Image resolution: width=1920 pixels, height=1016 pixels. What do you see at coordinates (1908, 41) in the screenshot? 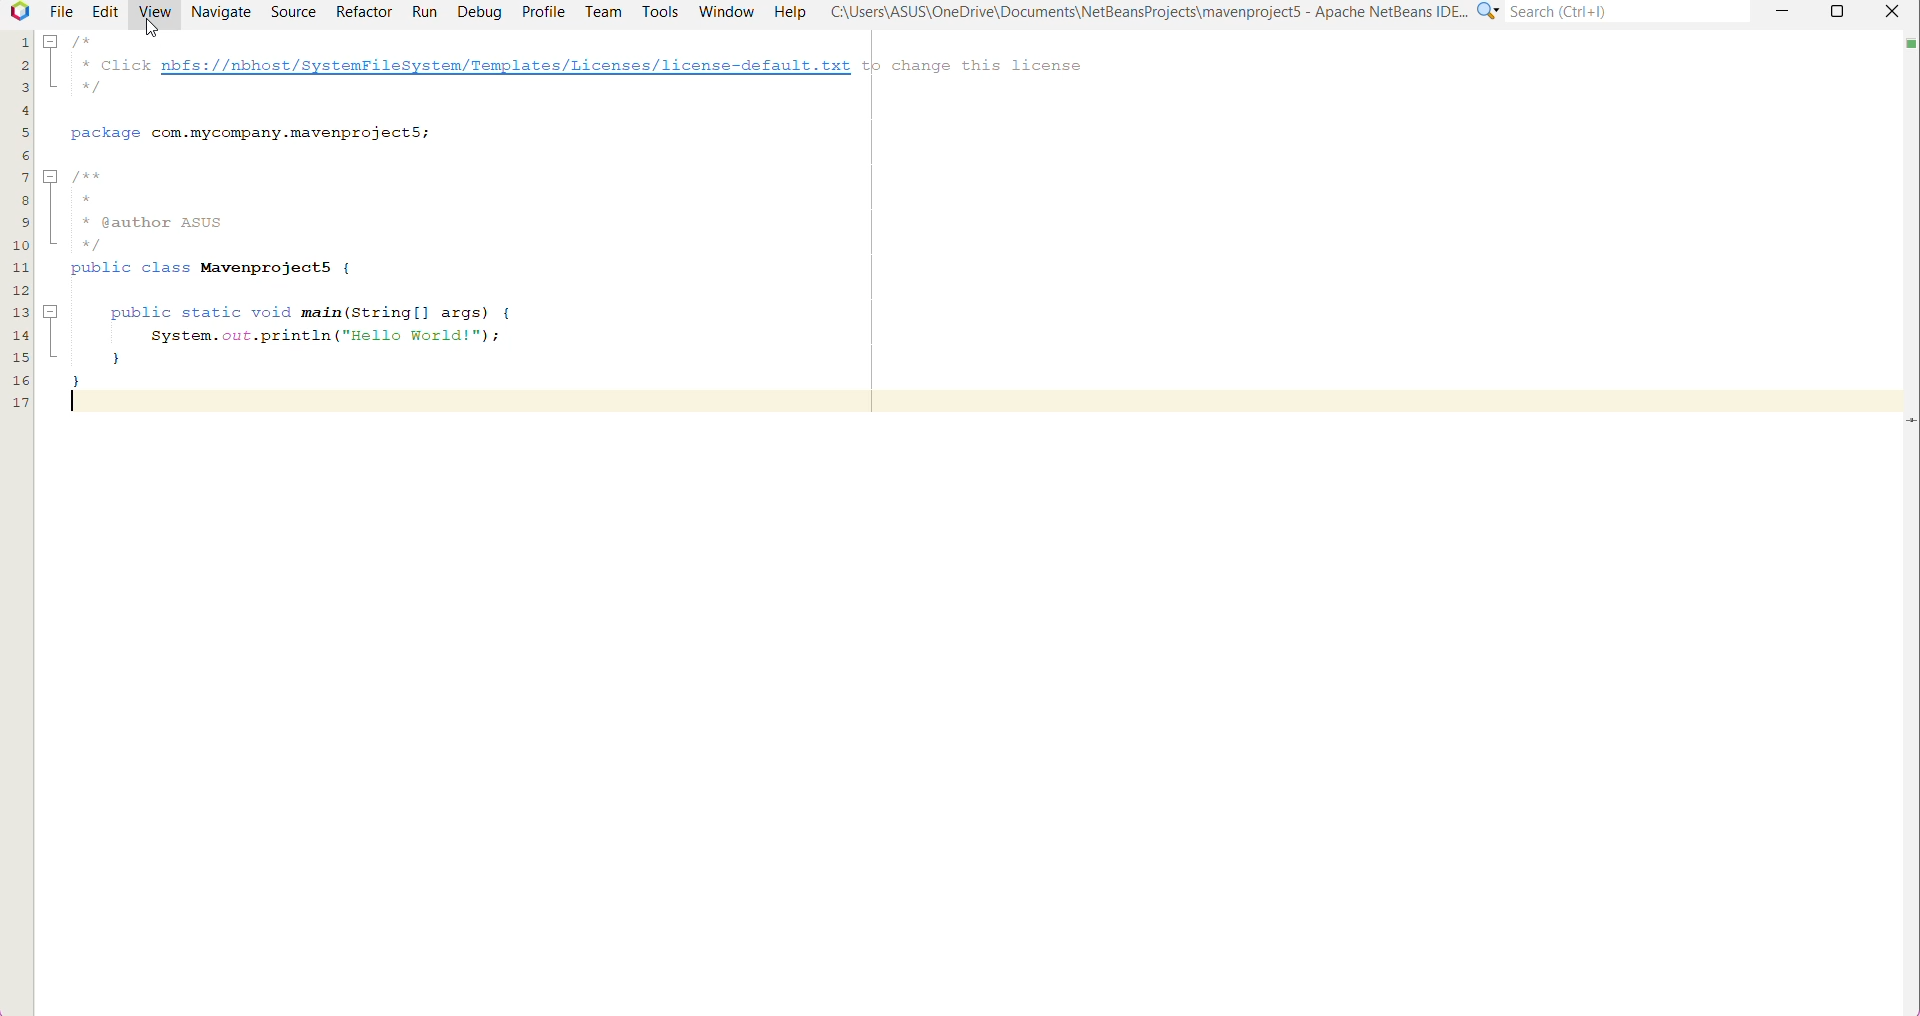
I see `no errors` at bounding box center [1908, 41].